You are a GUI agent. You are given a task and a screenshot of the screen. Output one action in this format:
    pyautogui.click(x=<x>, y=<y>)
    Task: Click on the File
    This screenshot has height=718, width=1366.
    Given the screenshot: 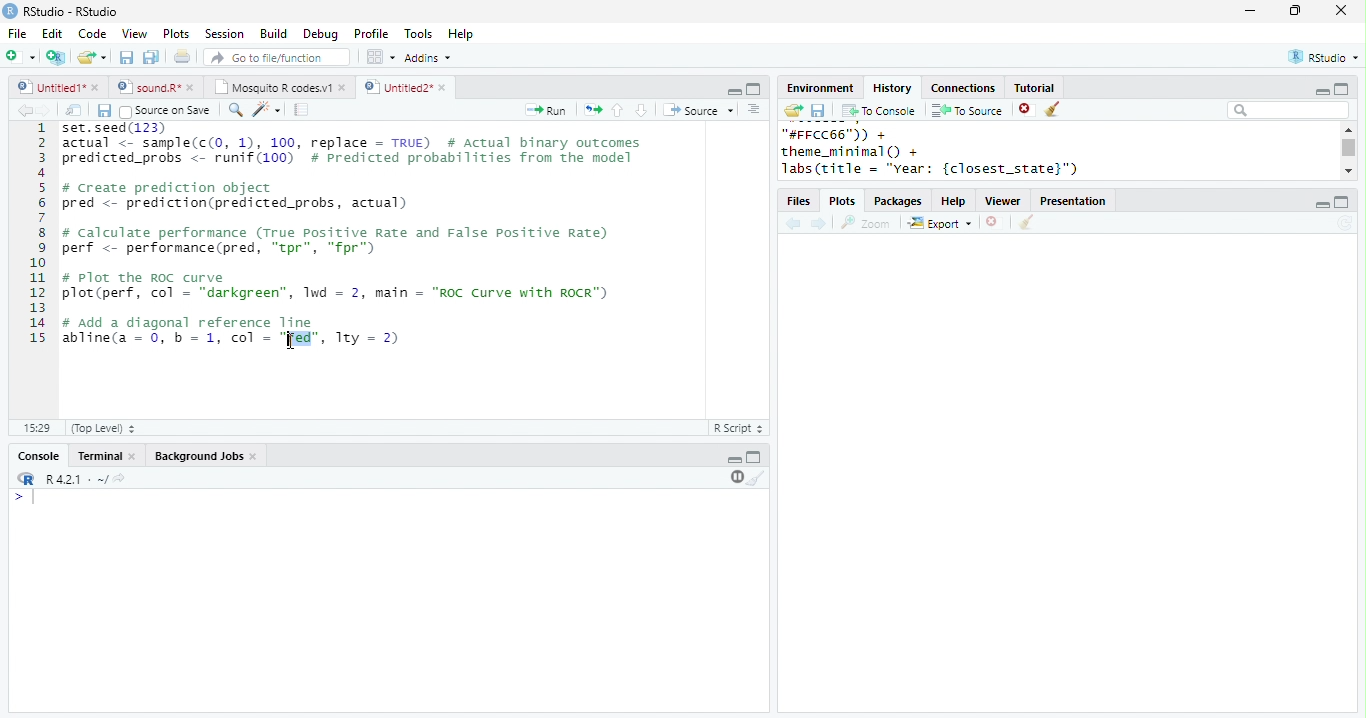 What is the action you would take?
    pyautogui.click(x=17, y=34)
    